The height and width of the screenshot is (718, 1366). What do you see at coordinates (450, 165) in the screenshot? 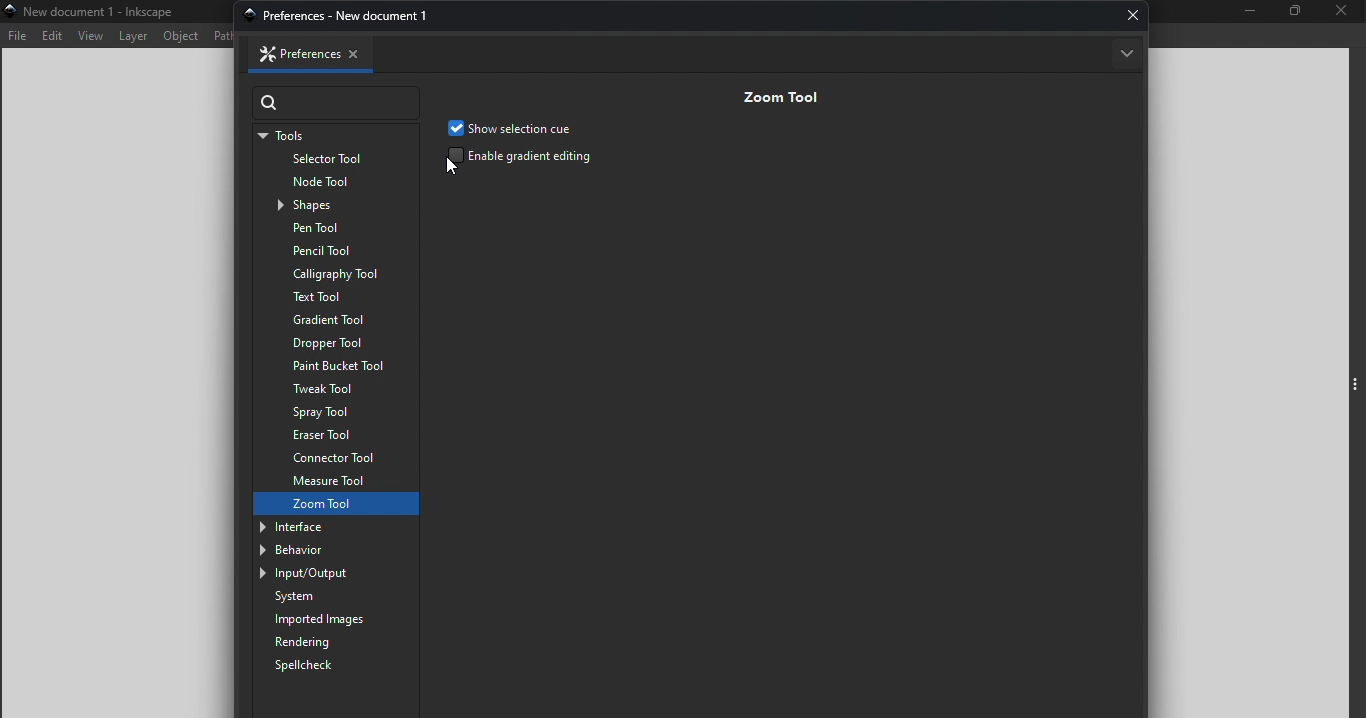
I see `cursor` at bounding box center [450, 165].